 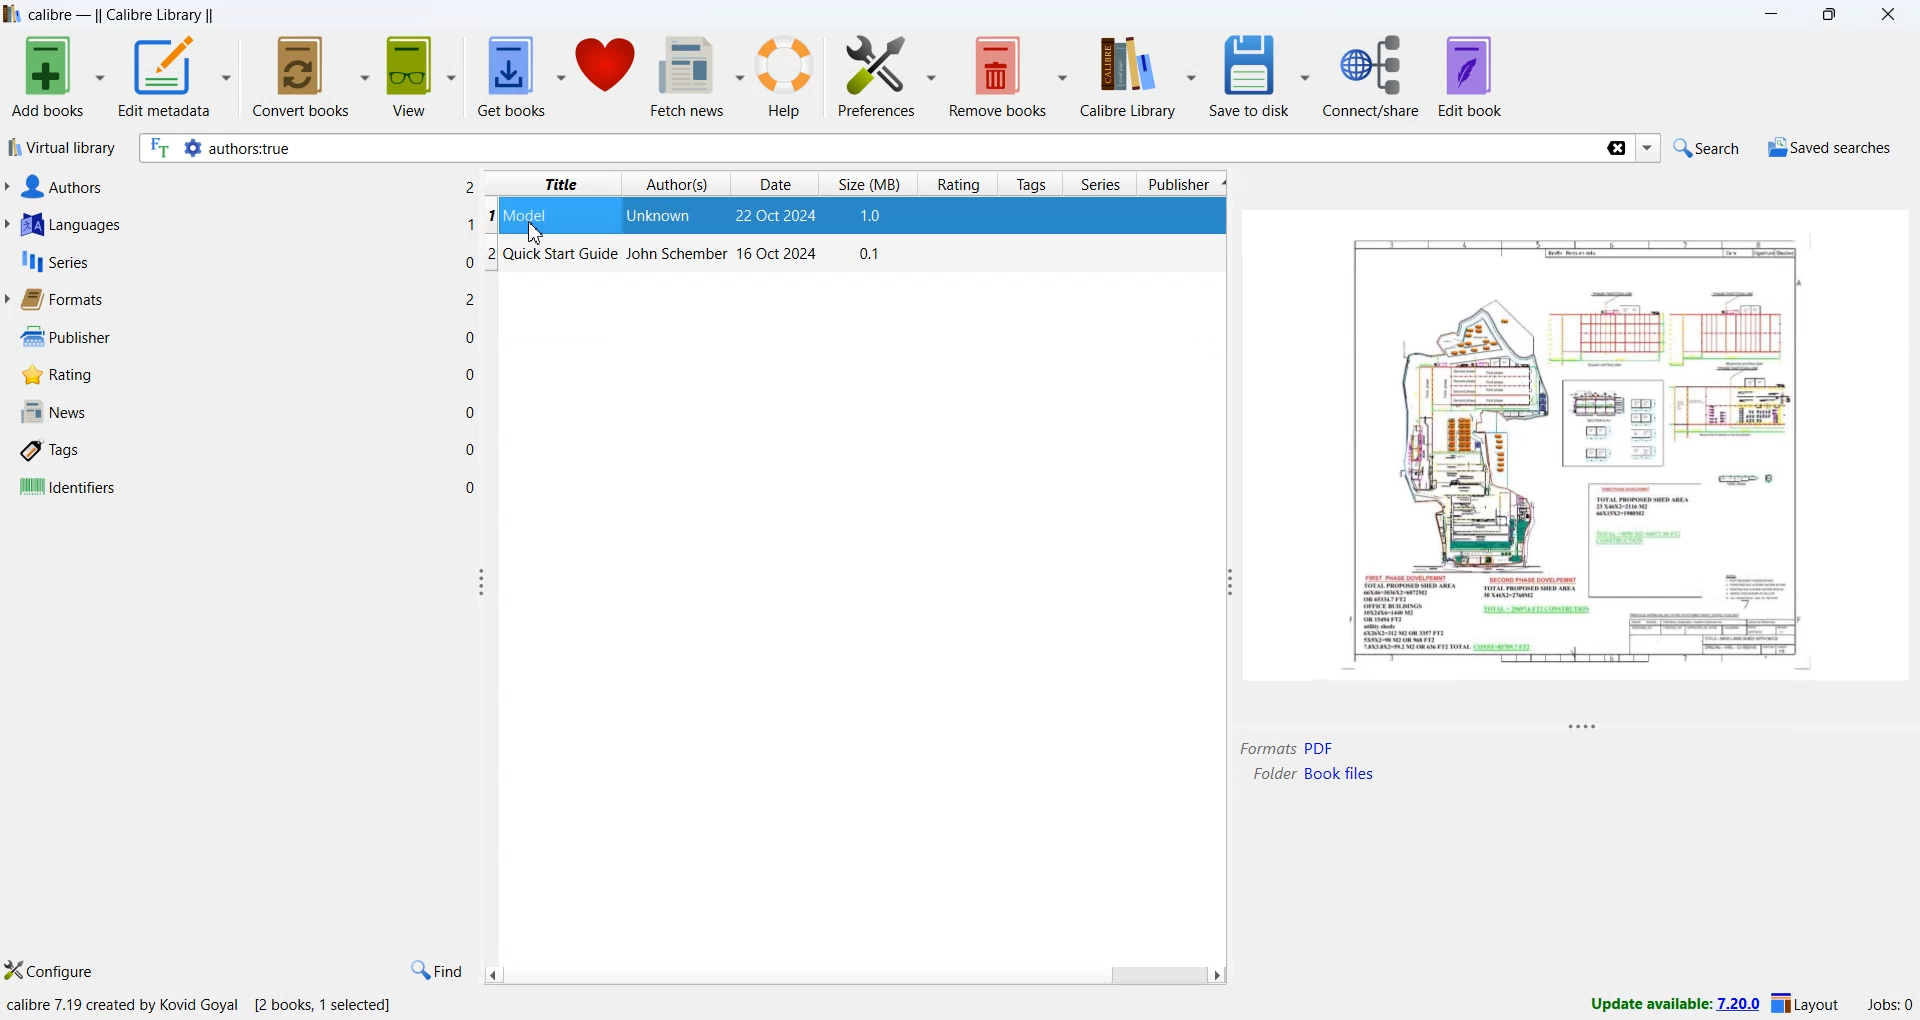 I want to click on get books, so click(x=521, y=78).